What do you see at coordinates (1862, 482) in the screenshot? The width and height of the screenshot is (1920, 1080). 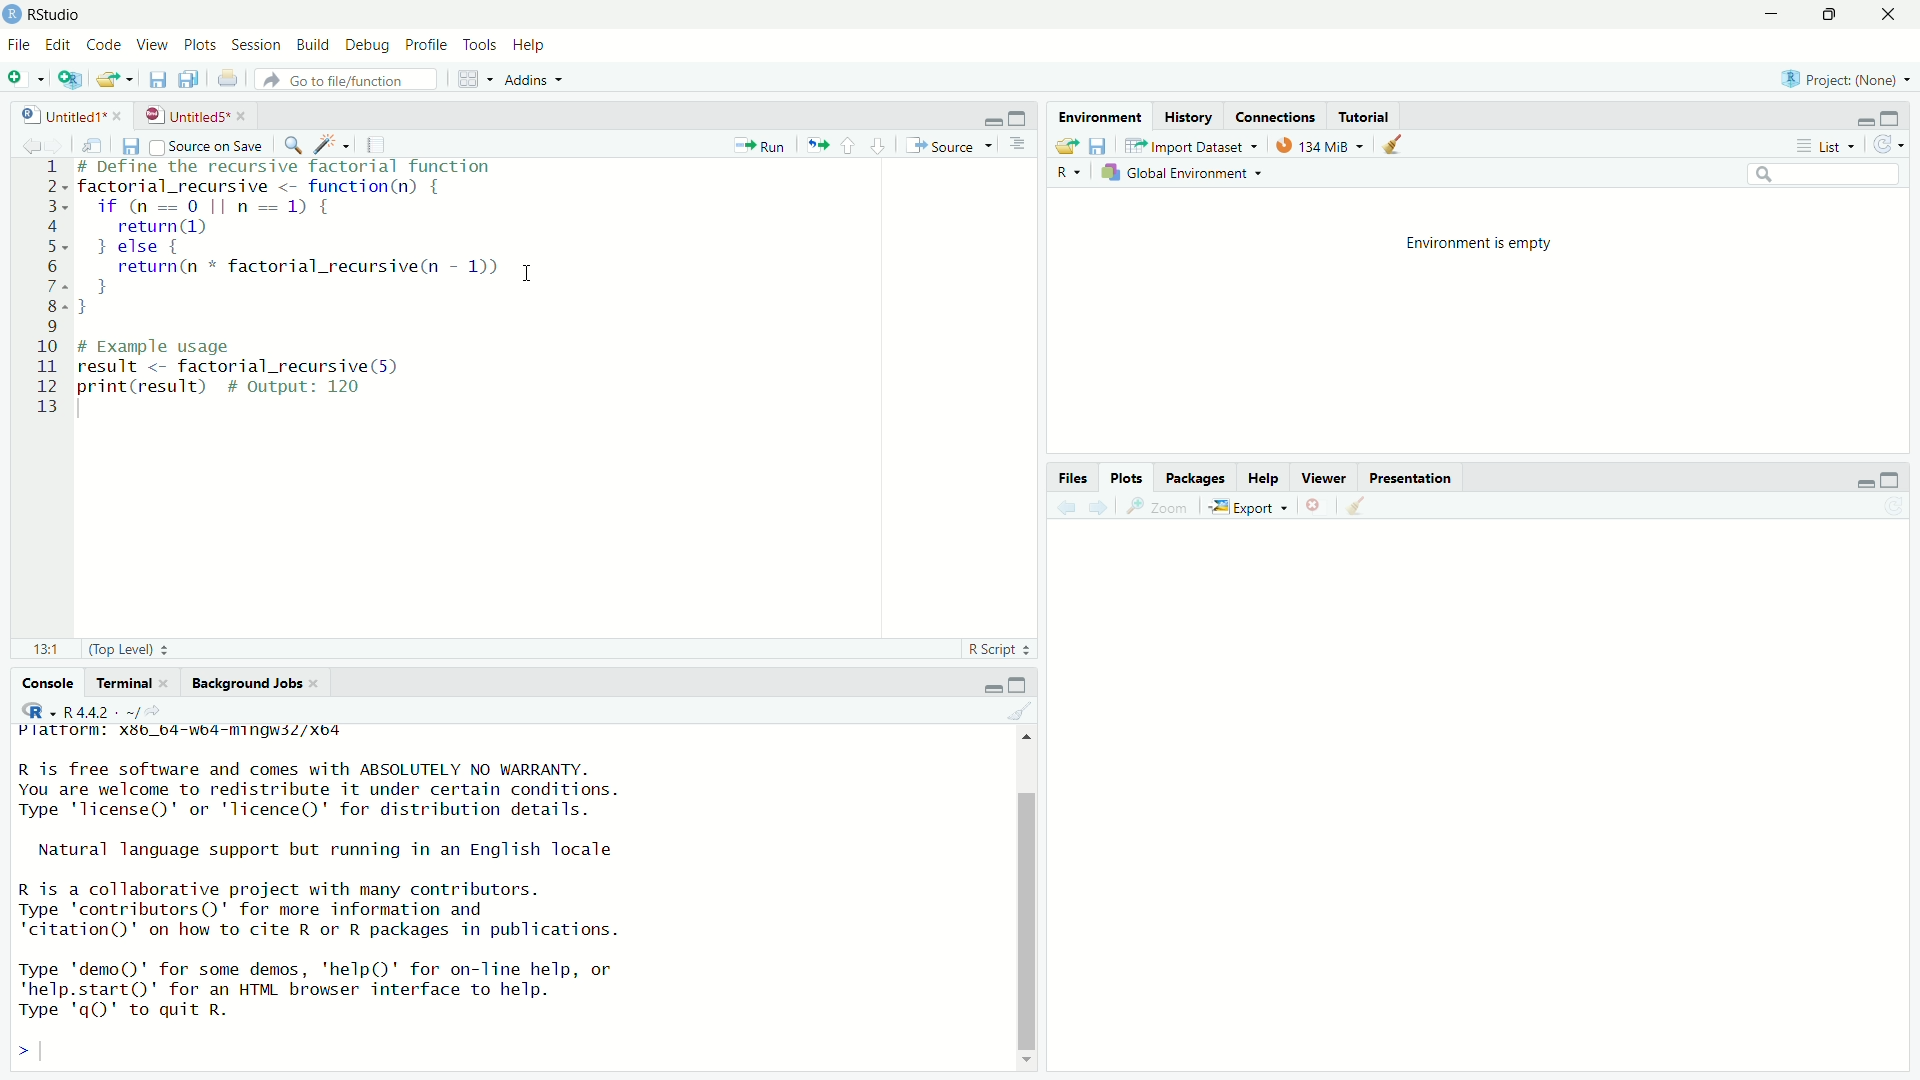 I see `Minimize` at bounding box center [1862, 482].